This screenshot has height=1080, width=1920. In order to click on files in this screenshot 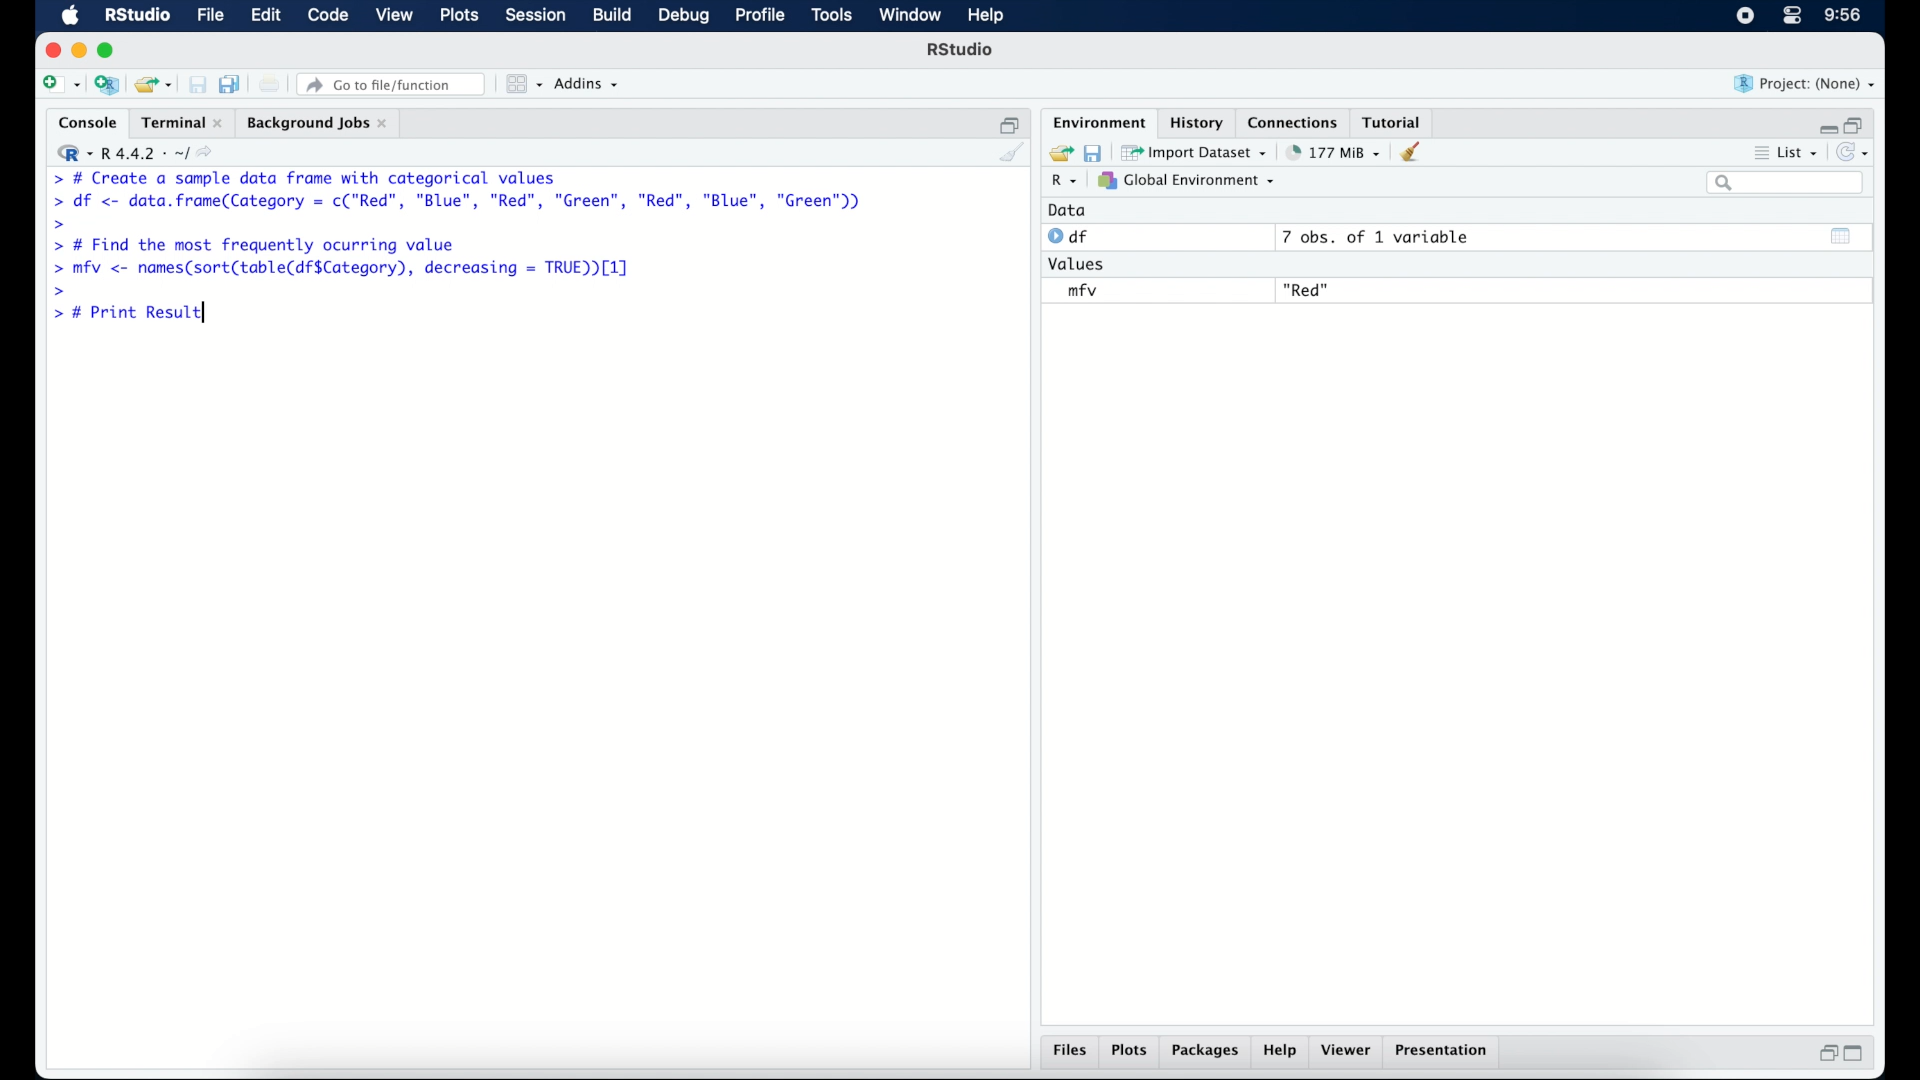, I will do `click(1068, 1052)`.